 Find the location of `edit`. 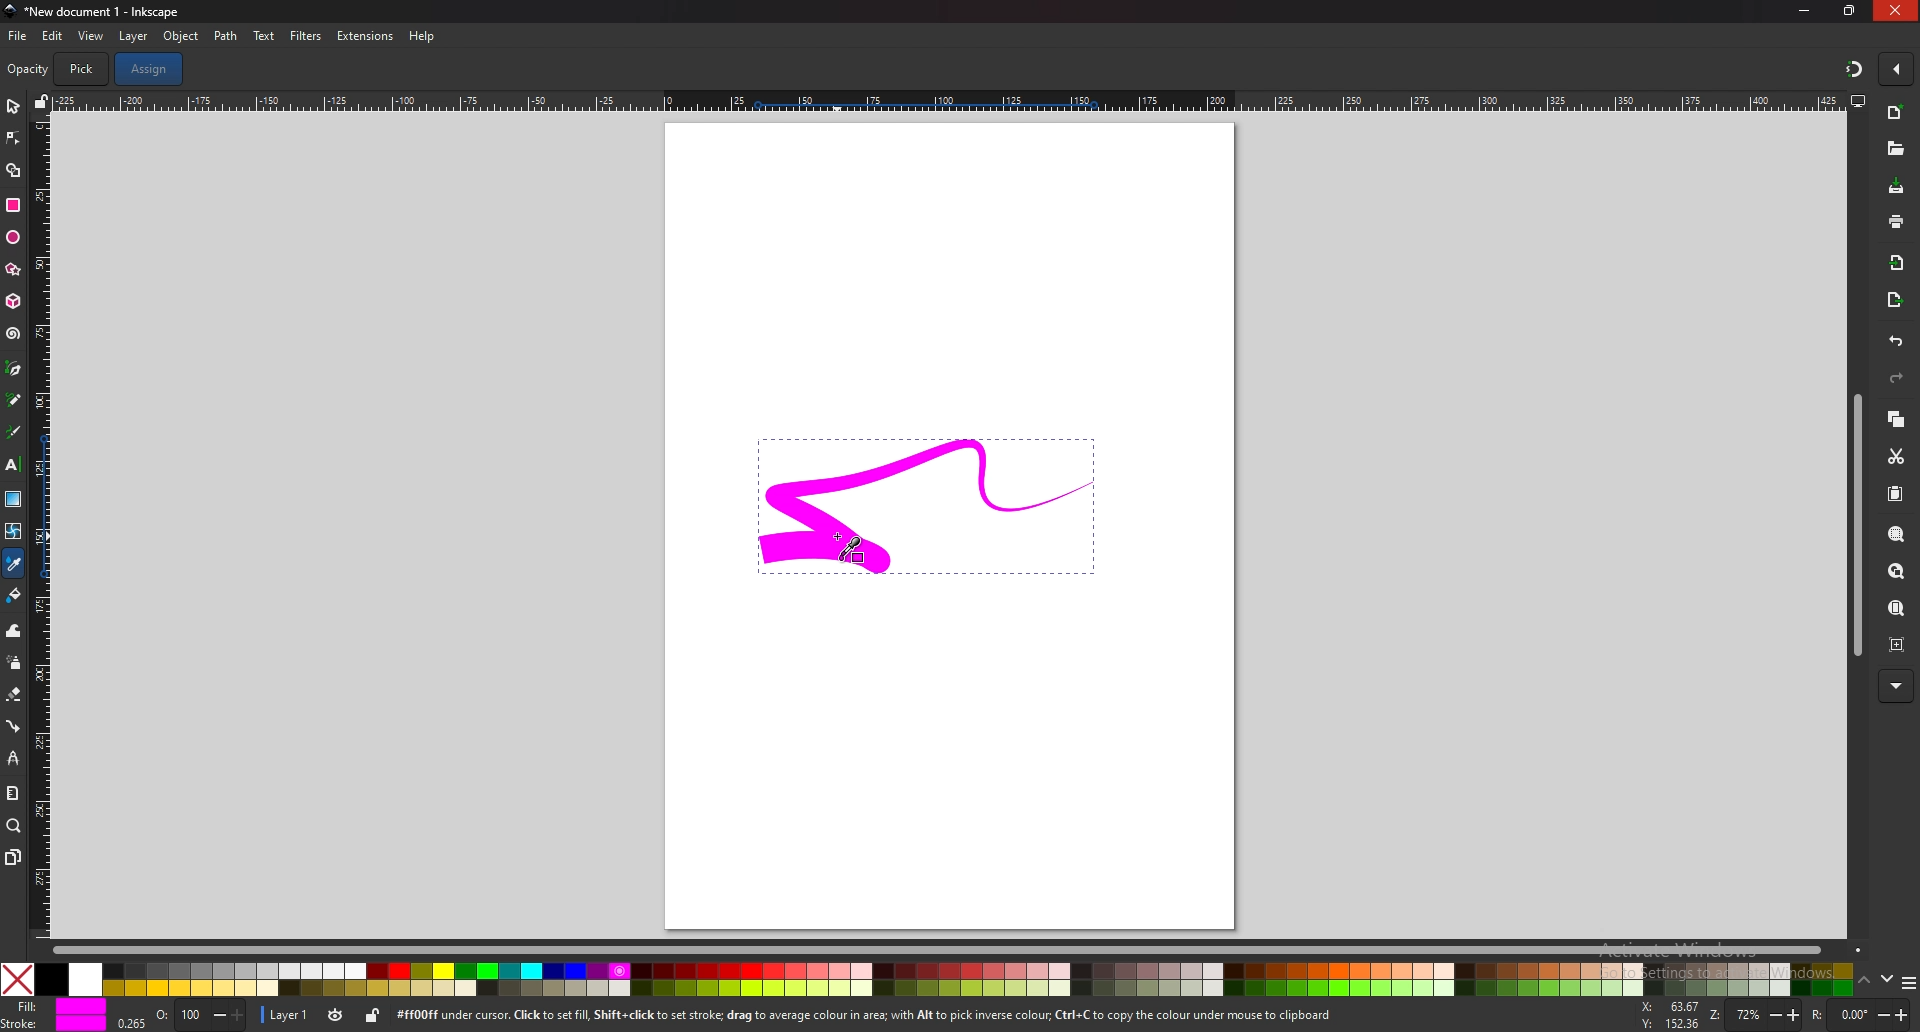

edit is located at coordinates (53, 36).